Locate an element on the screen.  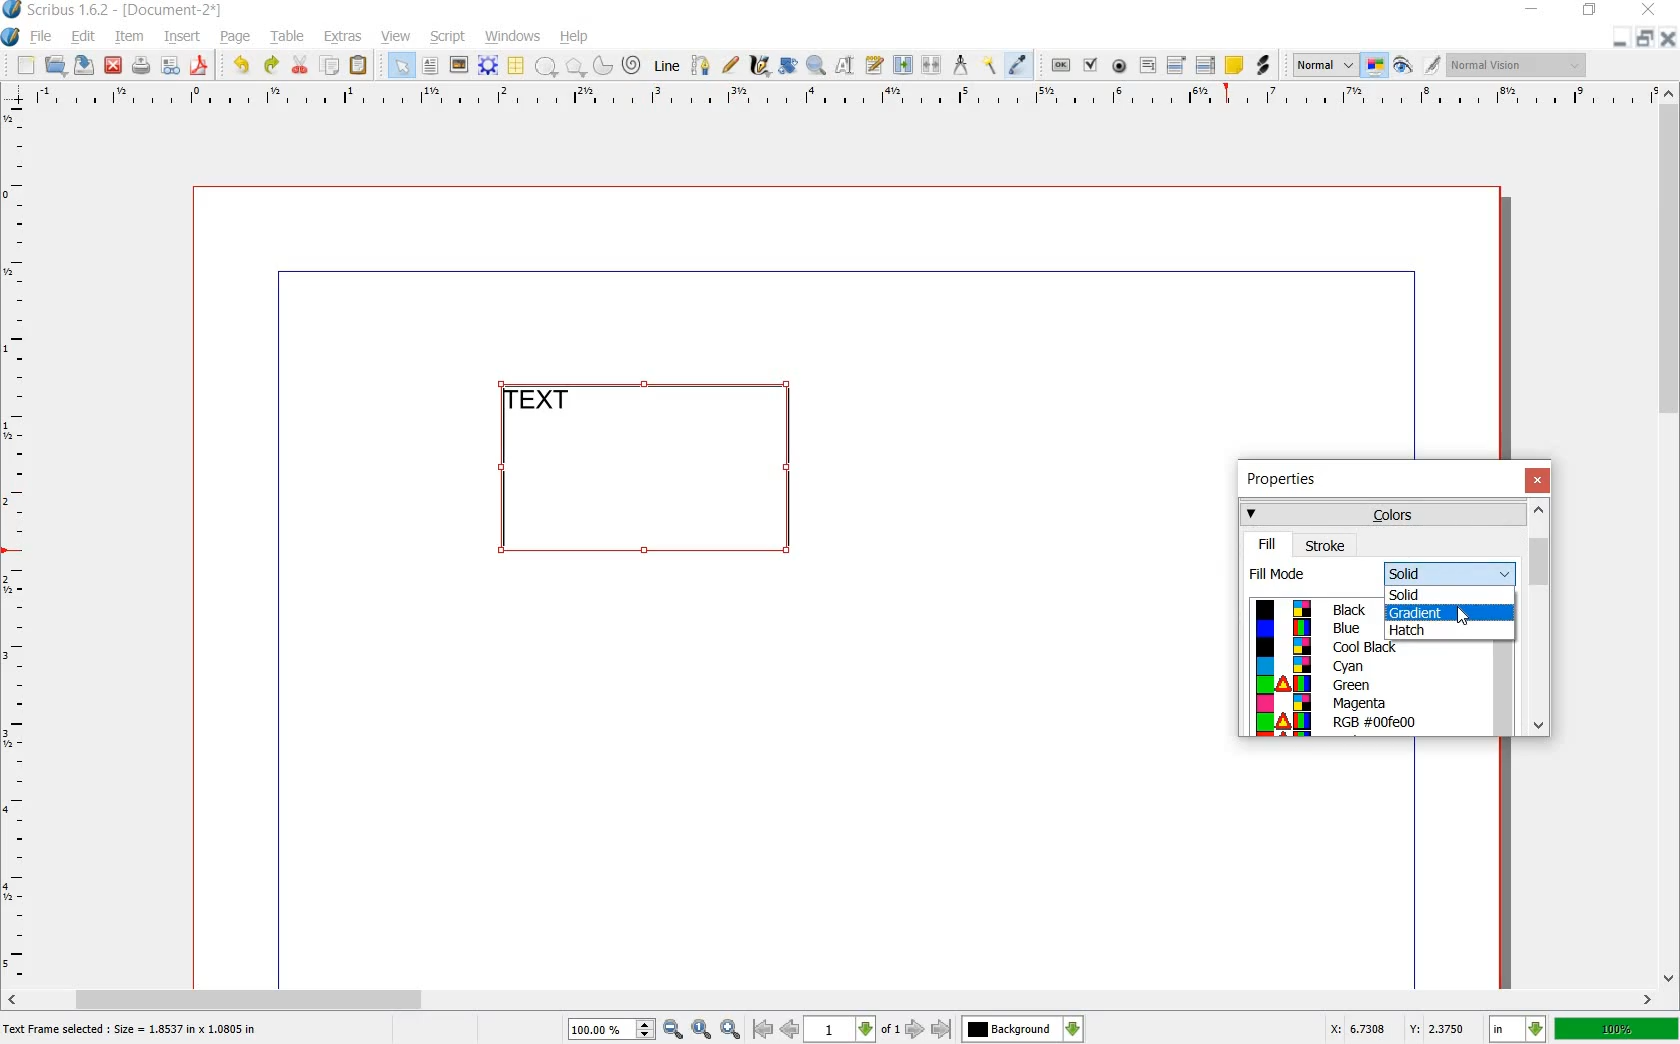
line is located at coordinates (669, 67).